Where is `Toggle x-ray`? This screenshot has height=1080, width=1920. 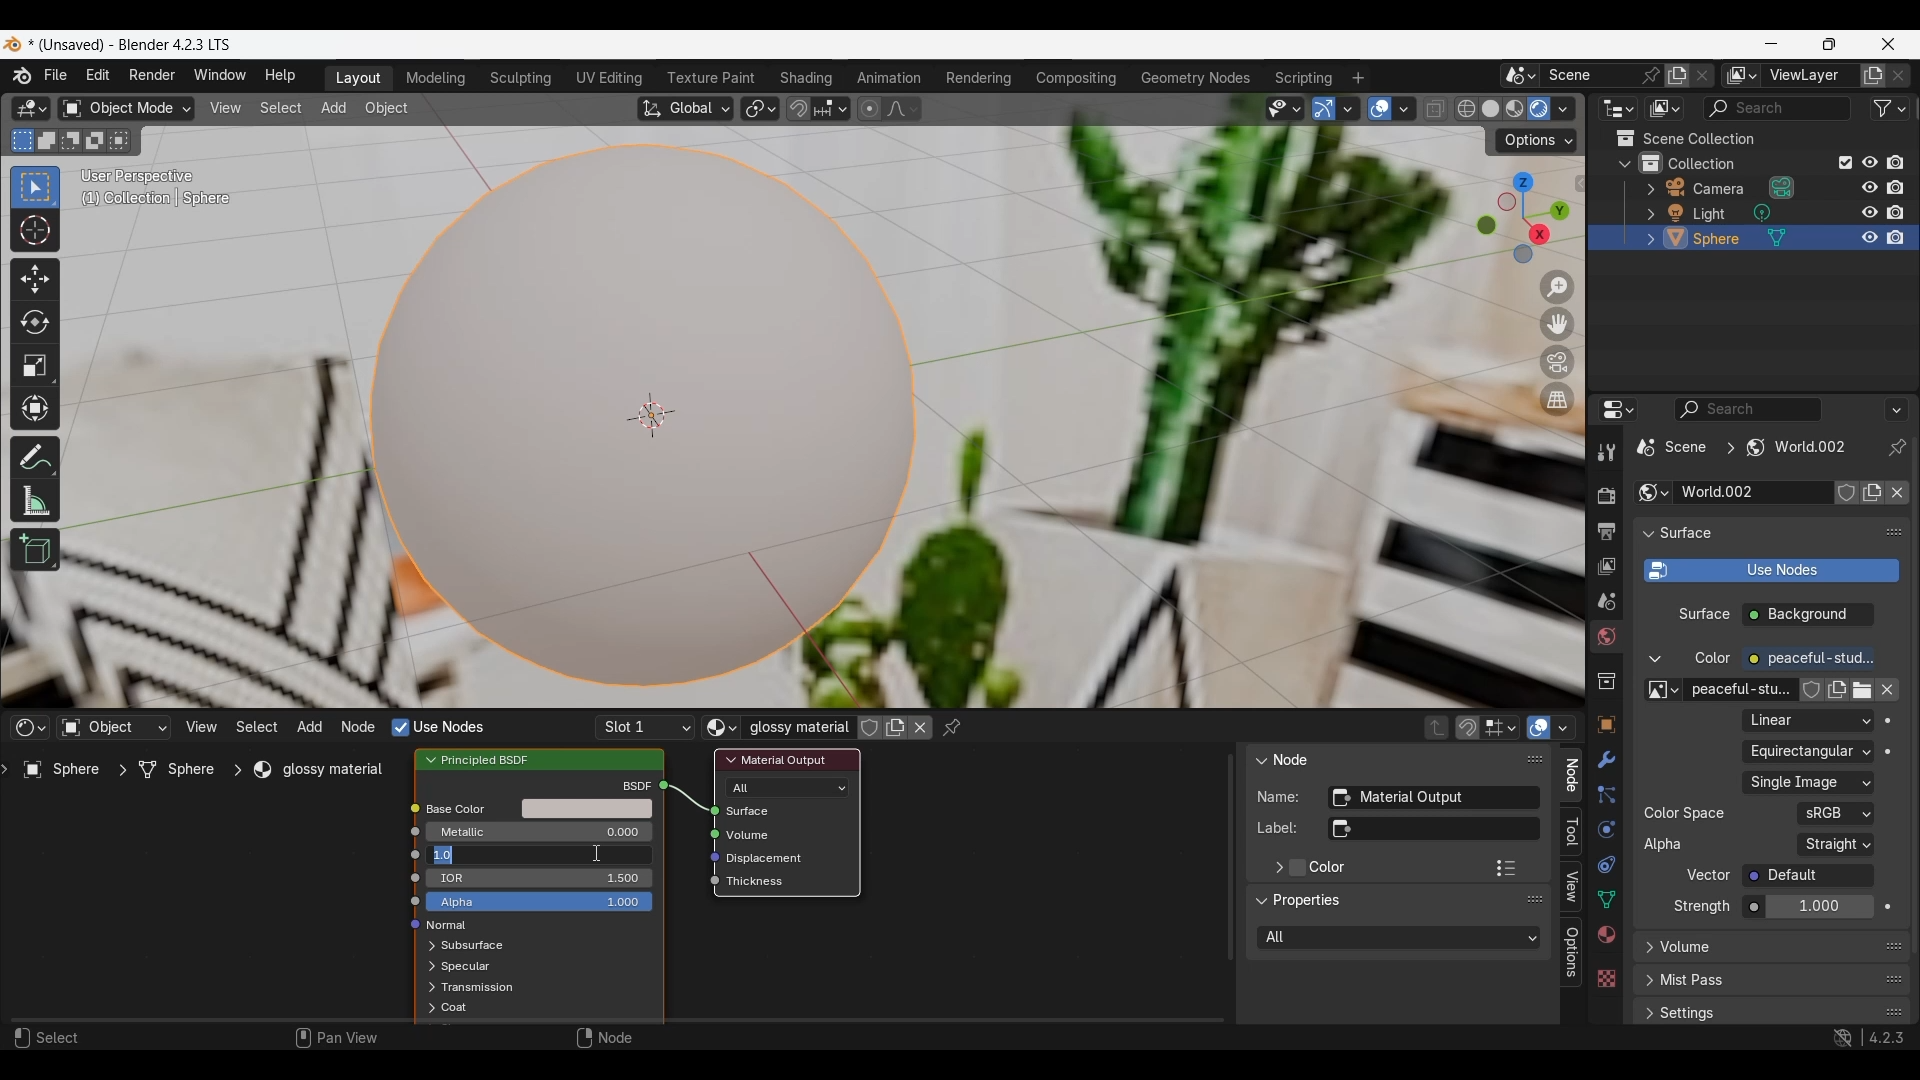
Toggle x-ray is located at coordinates (1436, 108).